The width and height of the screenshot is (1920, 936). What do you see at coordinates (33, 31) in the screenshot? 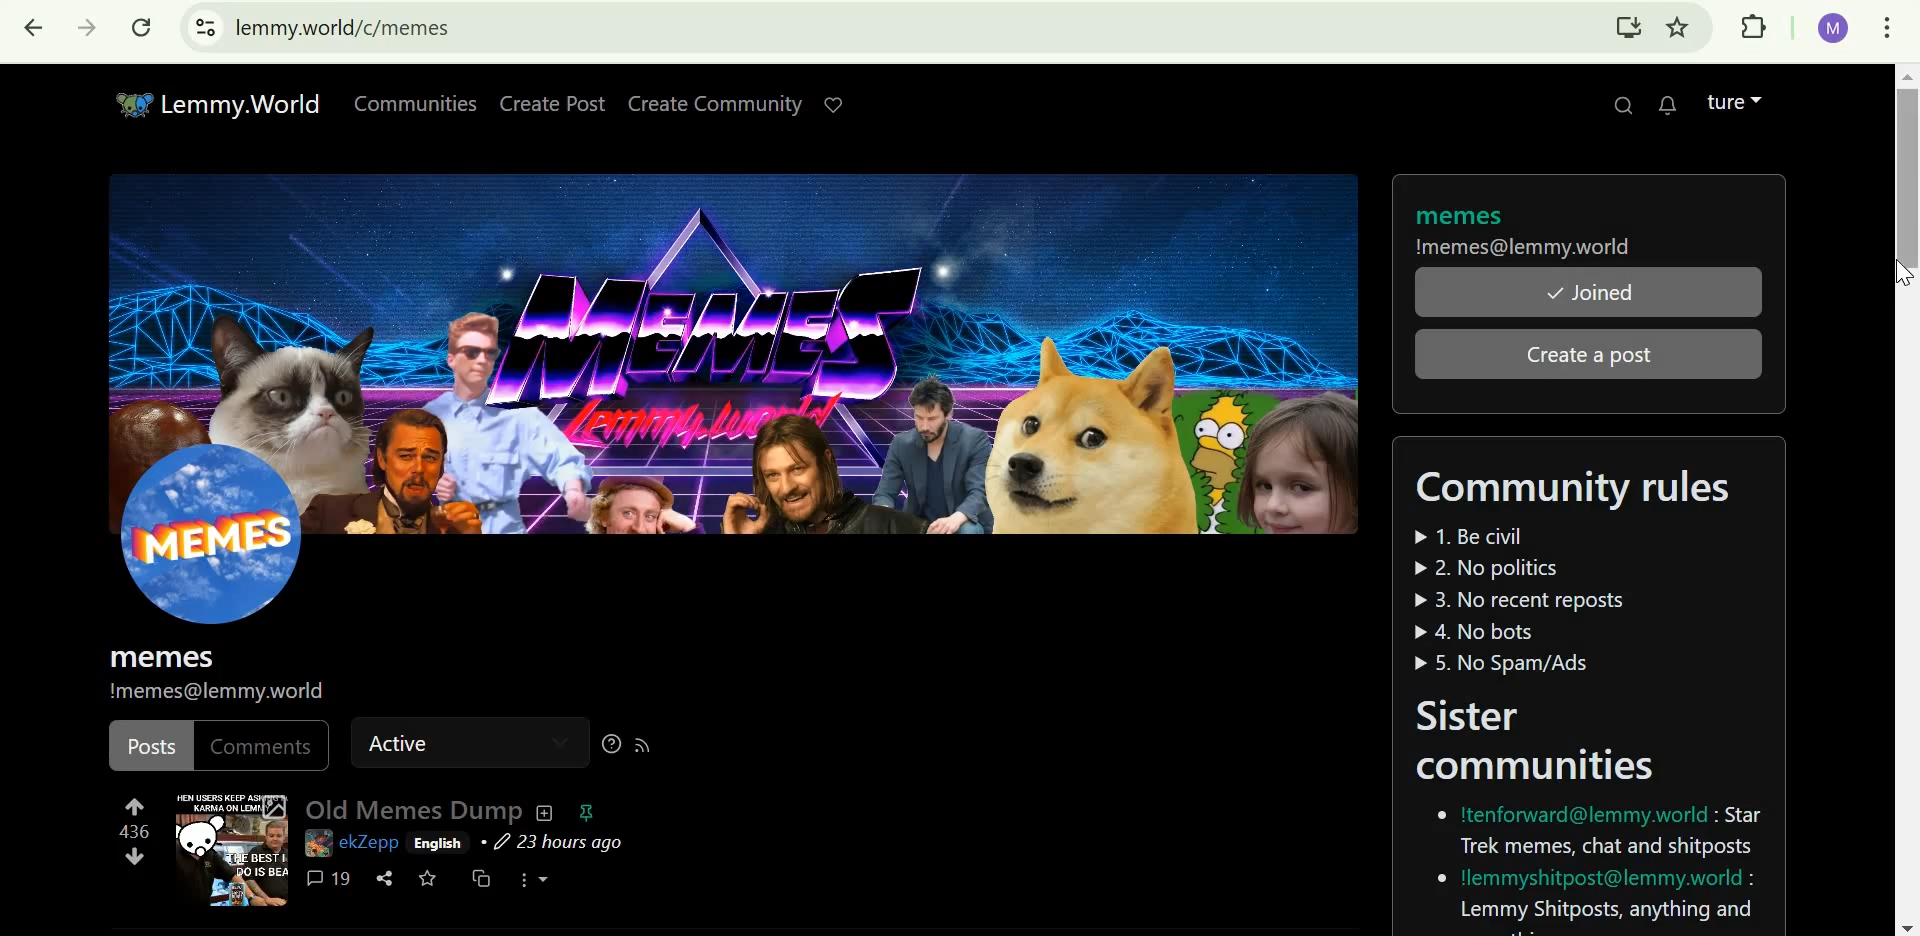
I see `Click to go back, hold to see history` at bounding box center [33, 31].